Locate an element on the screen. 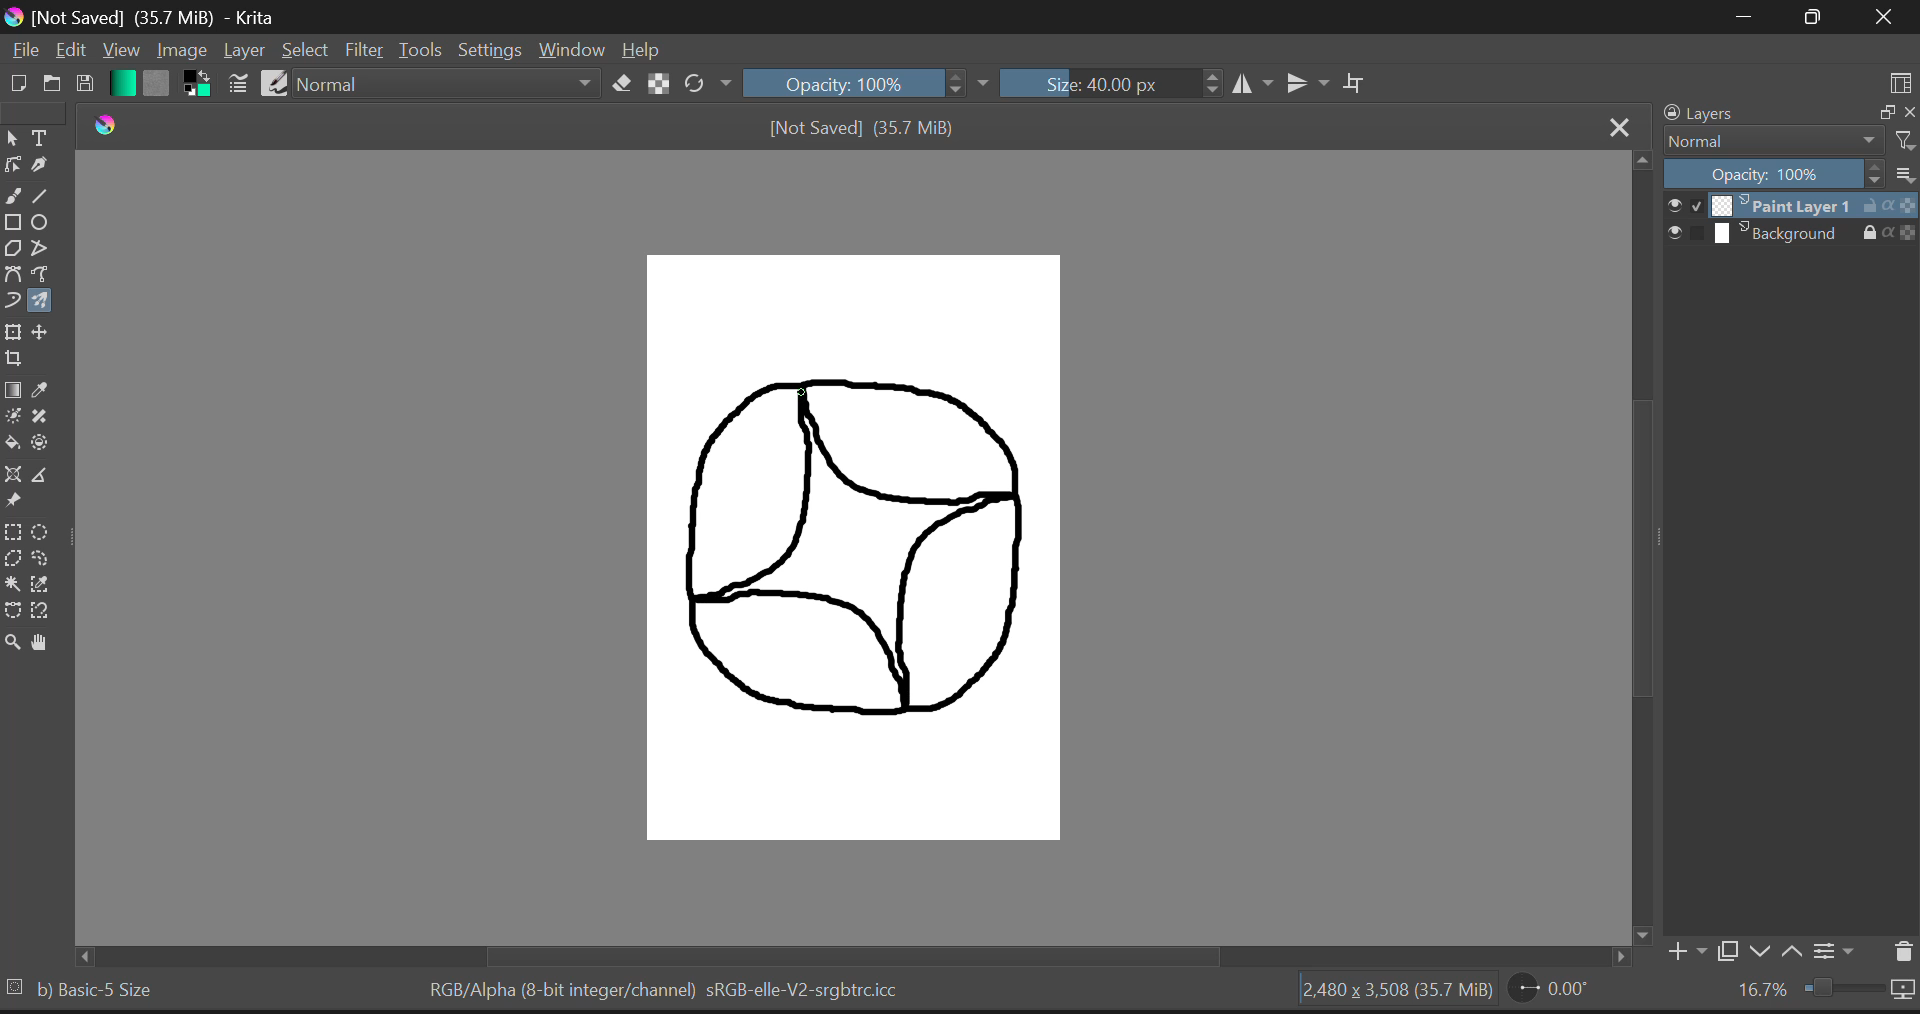  File is located at coordinates (23, 53).